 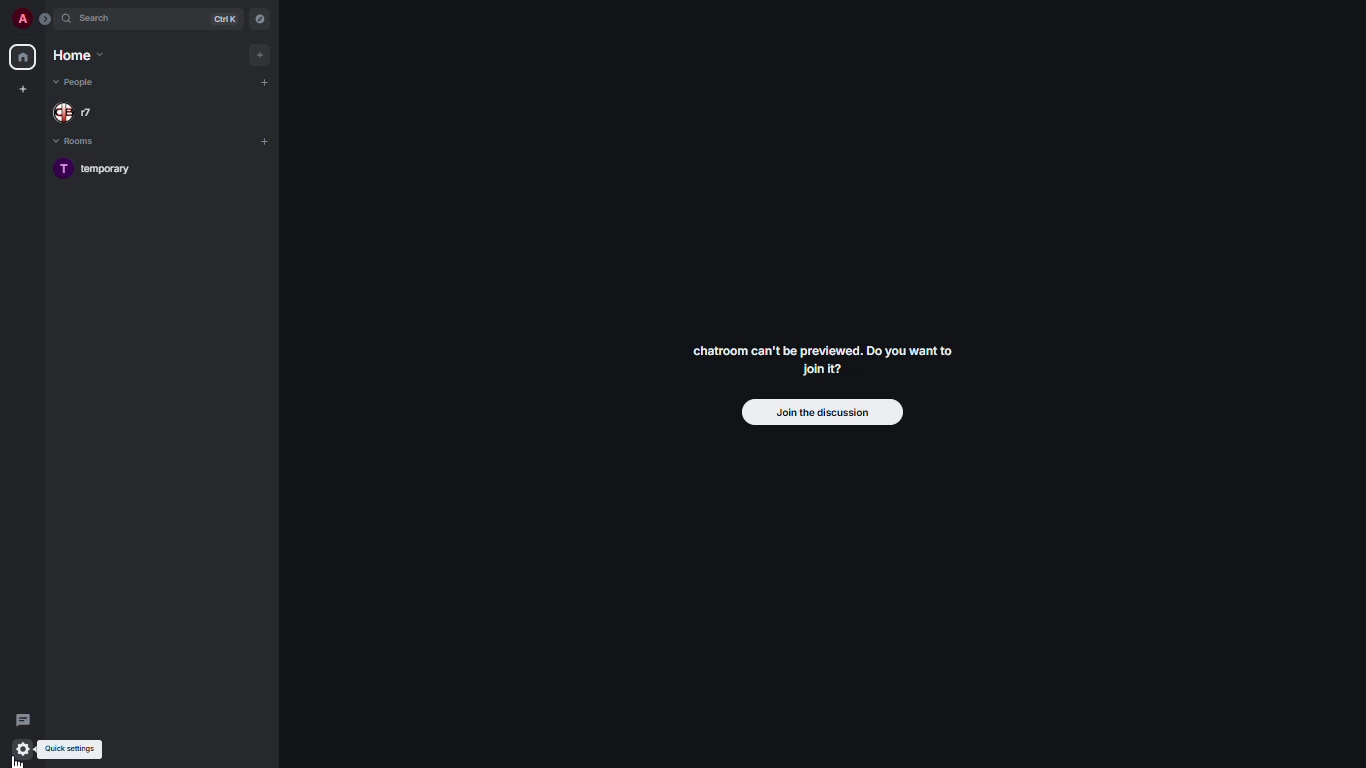 I want to click on add, so click(x=264, y=142).